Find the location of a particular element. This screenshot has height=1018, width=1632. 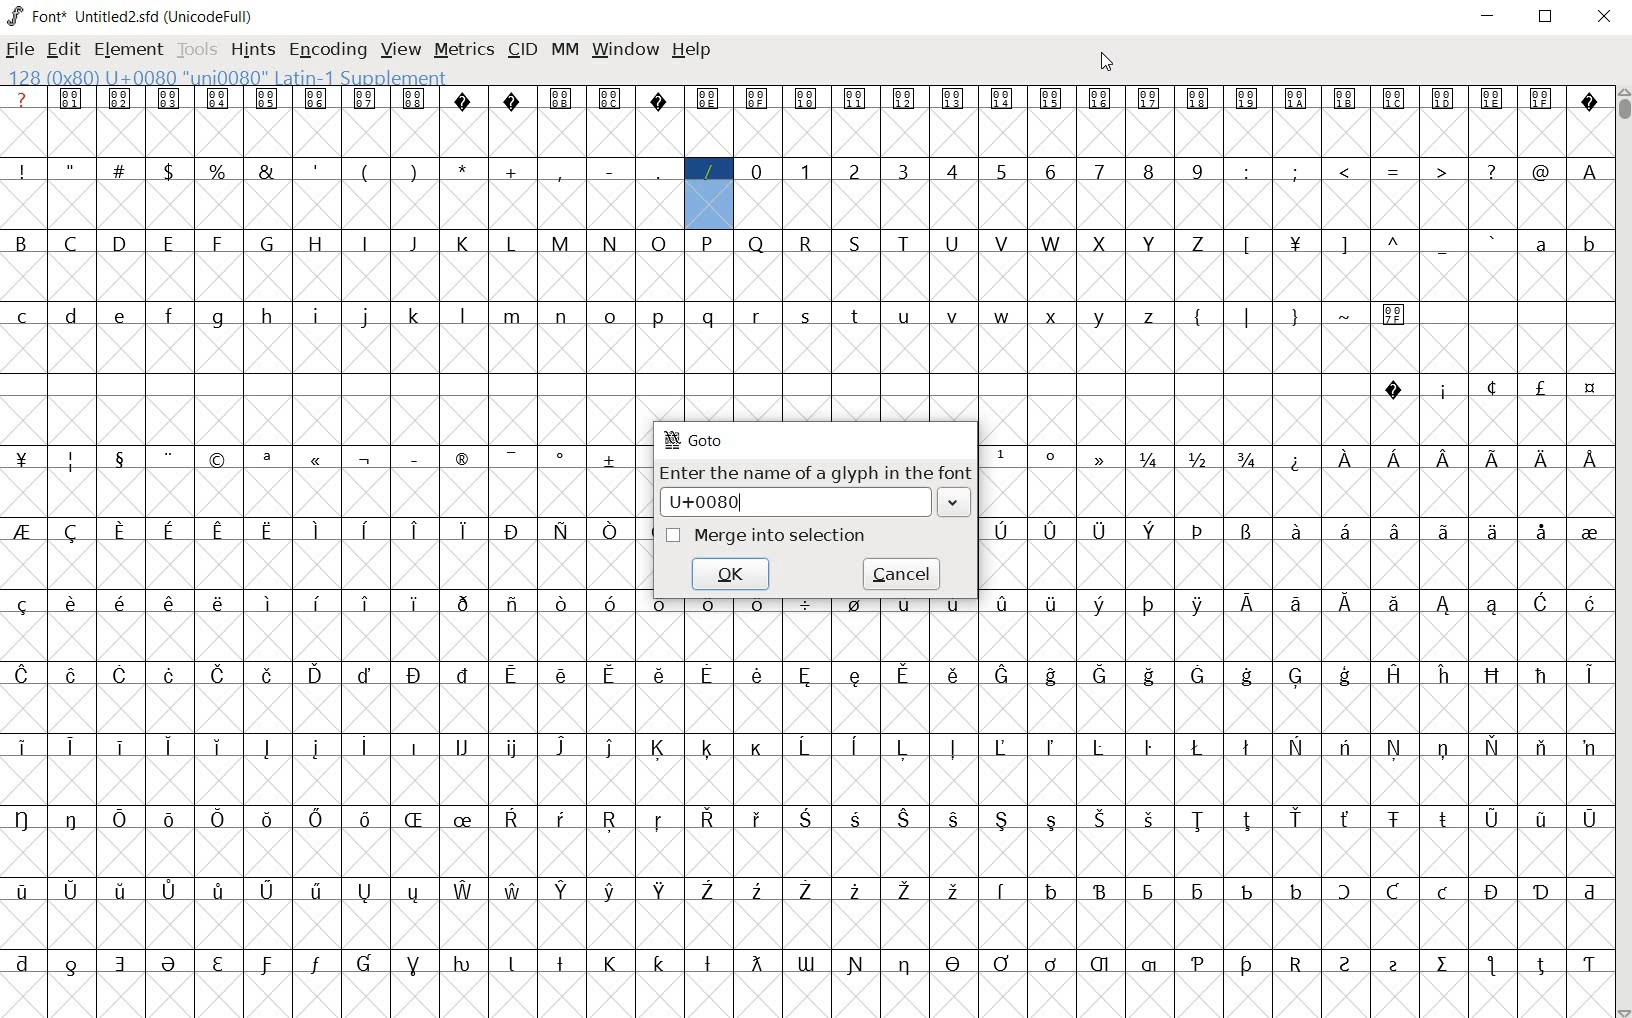

glyph is located at coordinates (1494, 241).